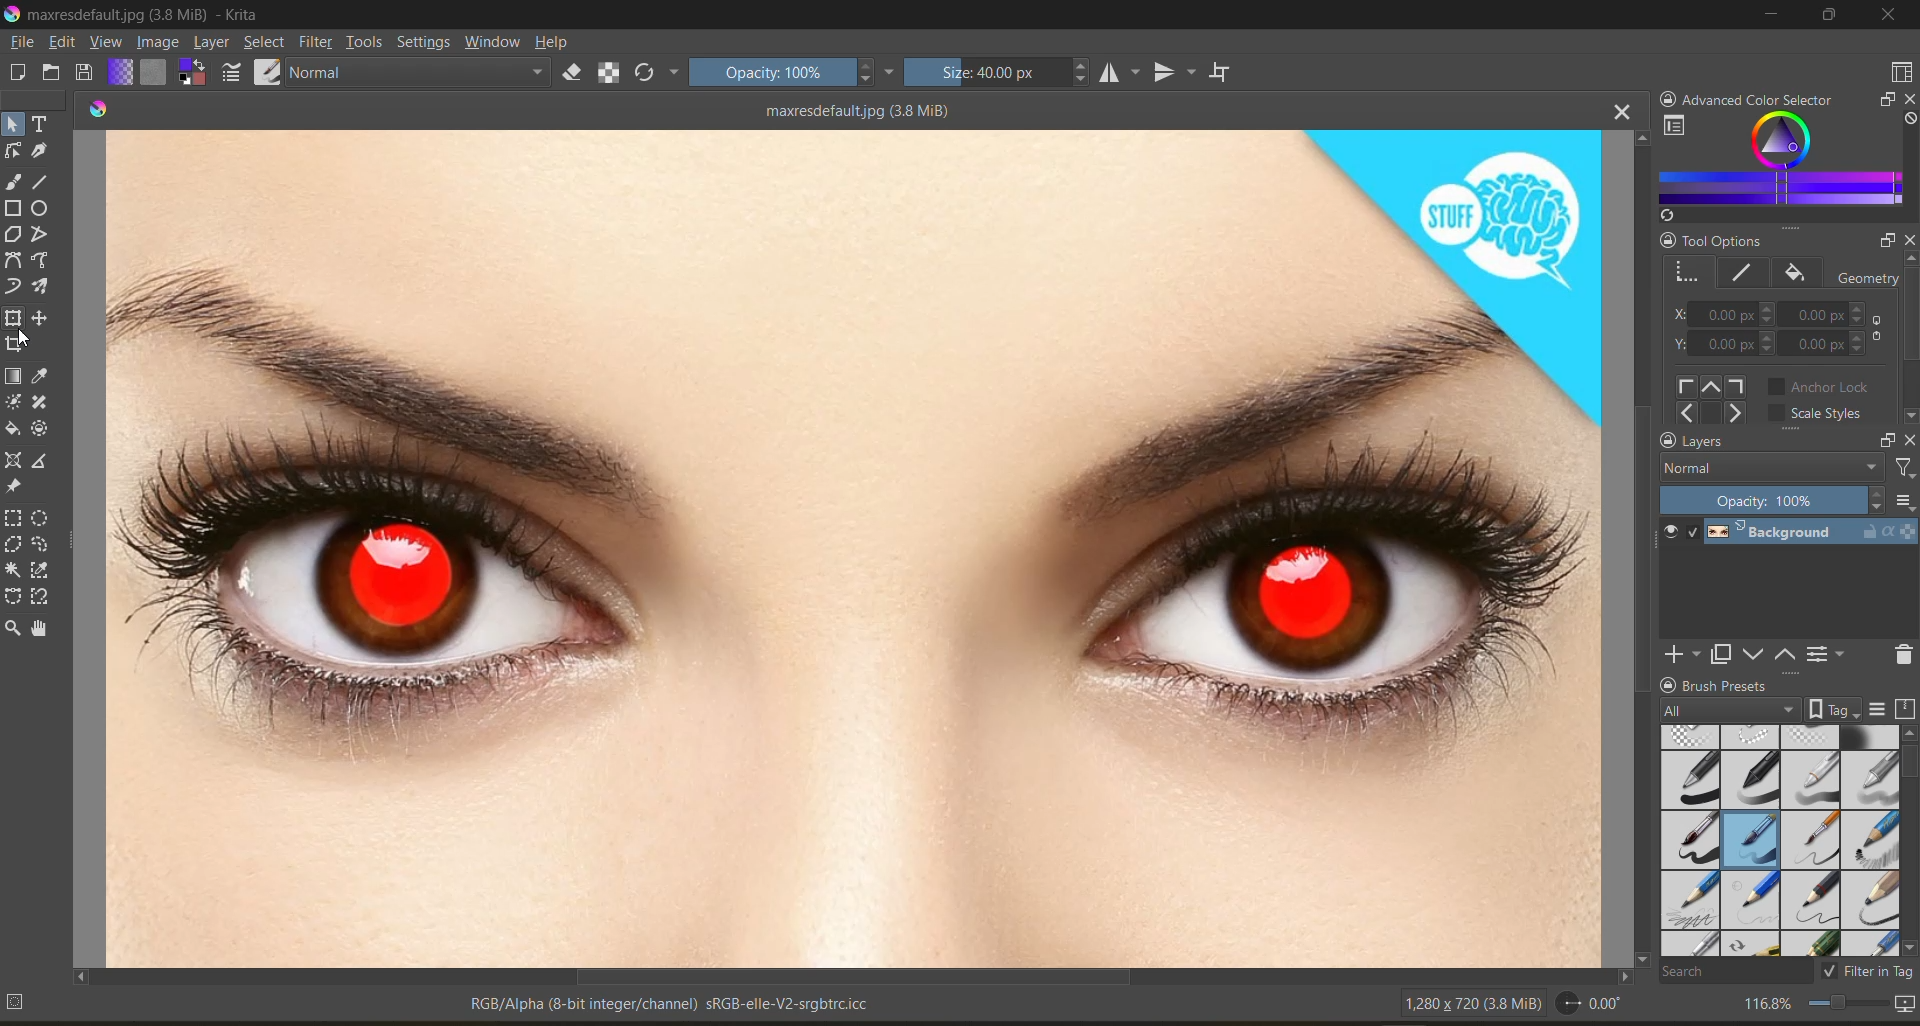 This screenshot has height=1026, width=1920. What do you see at coordinates (40, 318) in the screenshot?
I see `tool` at bounding box center [40, 318].